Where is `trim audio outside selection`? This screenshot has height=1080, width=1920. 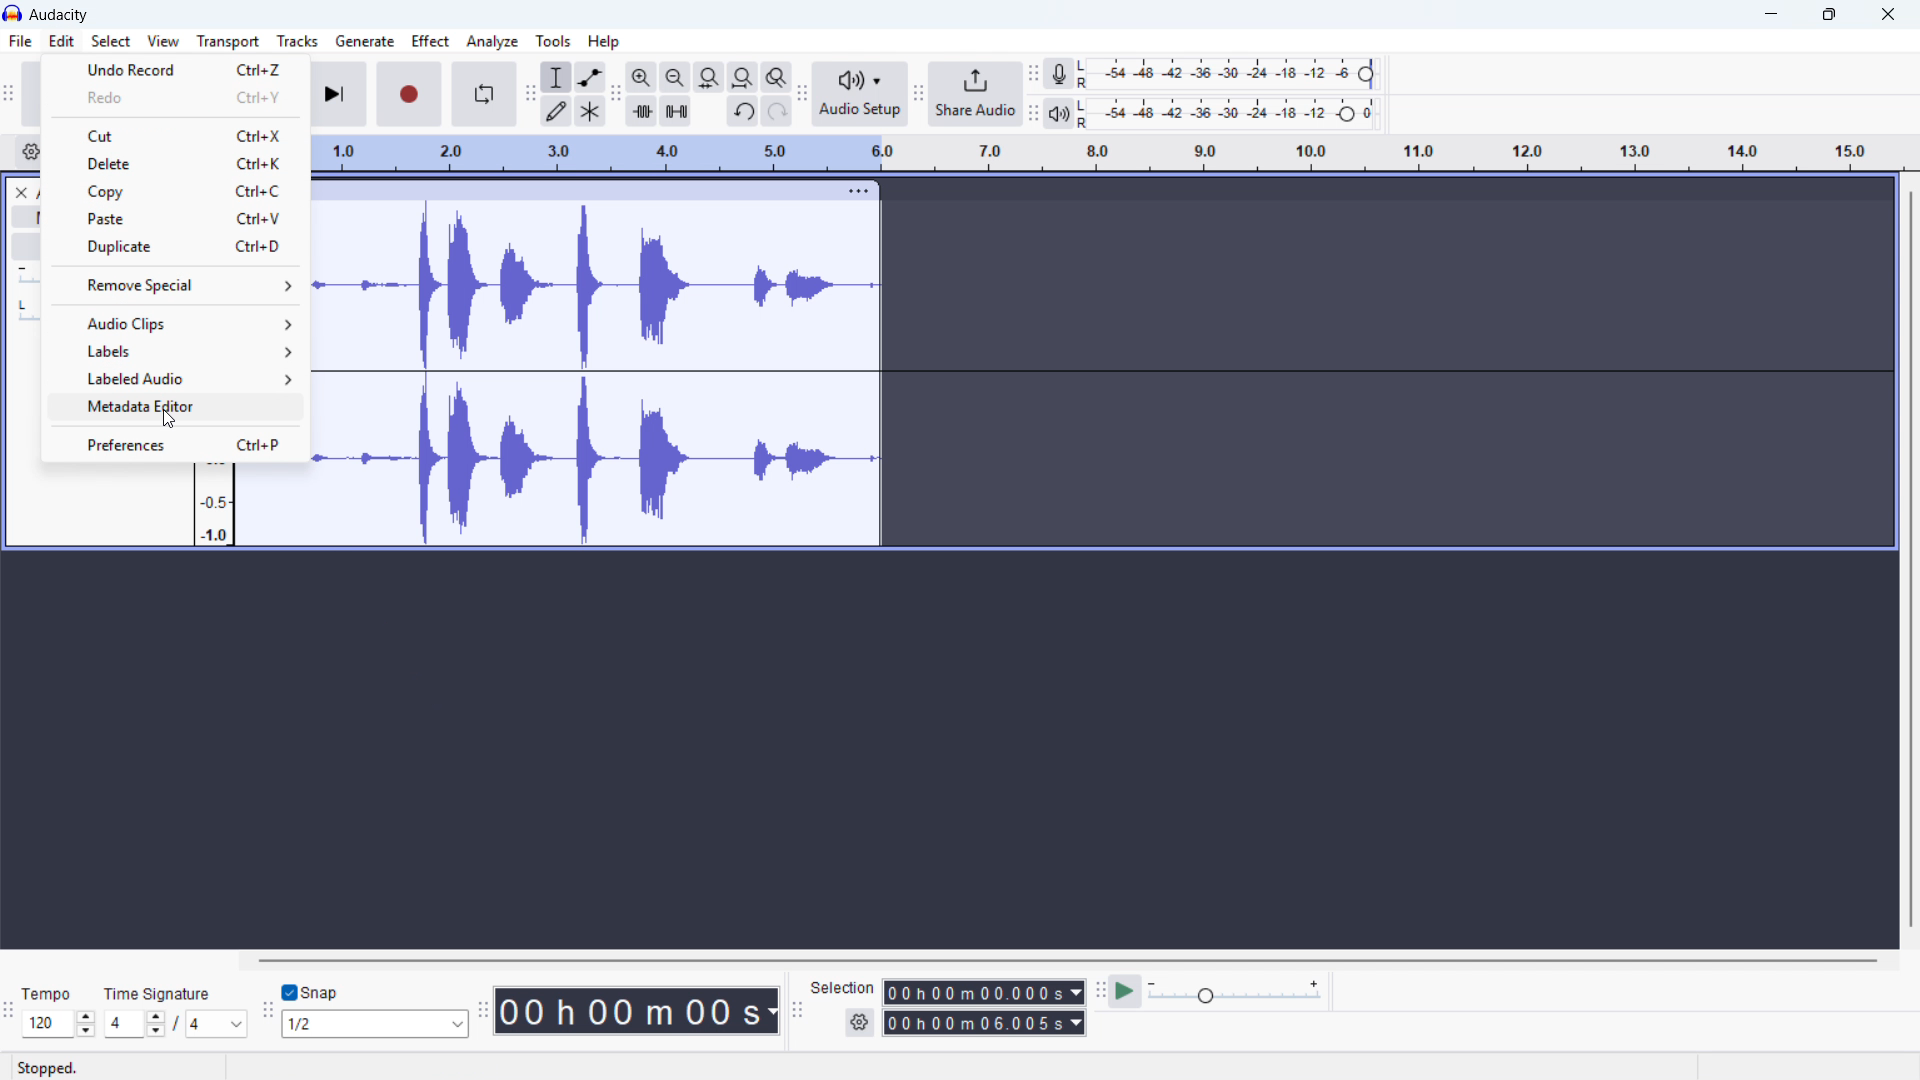 trim audio outside selection is located at coordinates (643, 112).